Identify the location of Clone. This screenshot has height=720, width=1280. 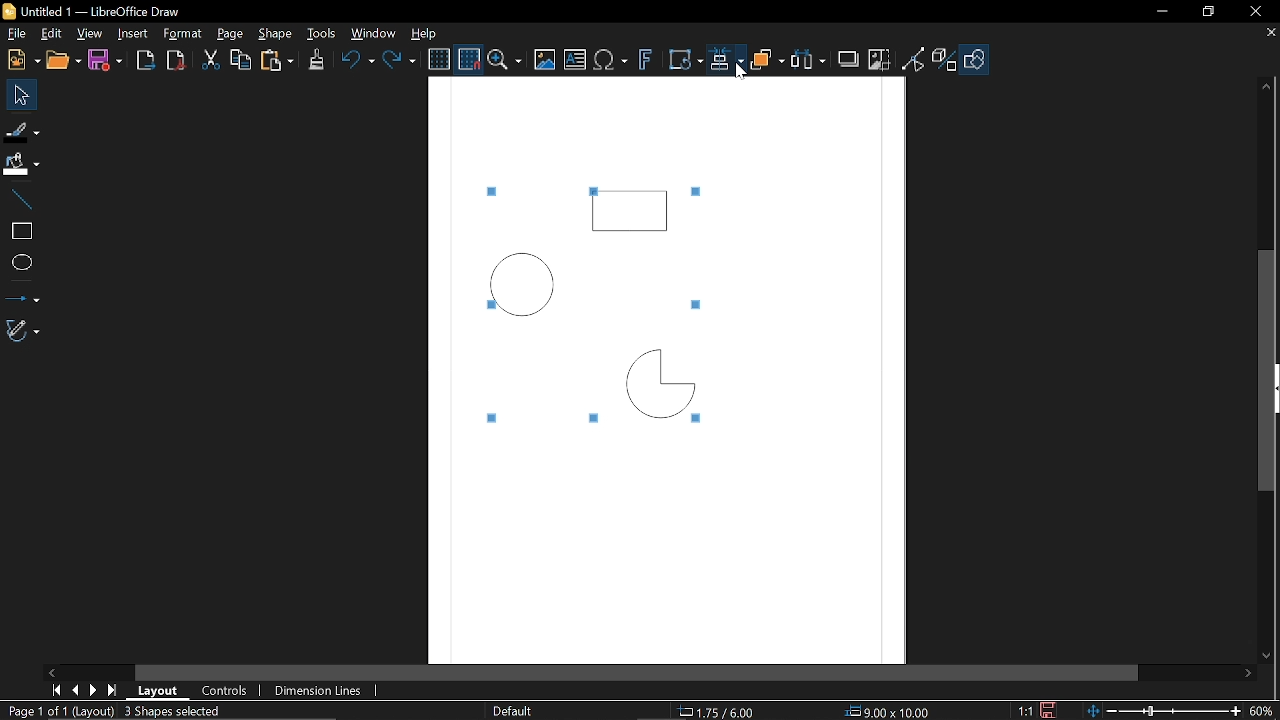
(315, 62).